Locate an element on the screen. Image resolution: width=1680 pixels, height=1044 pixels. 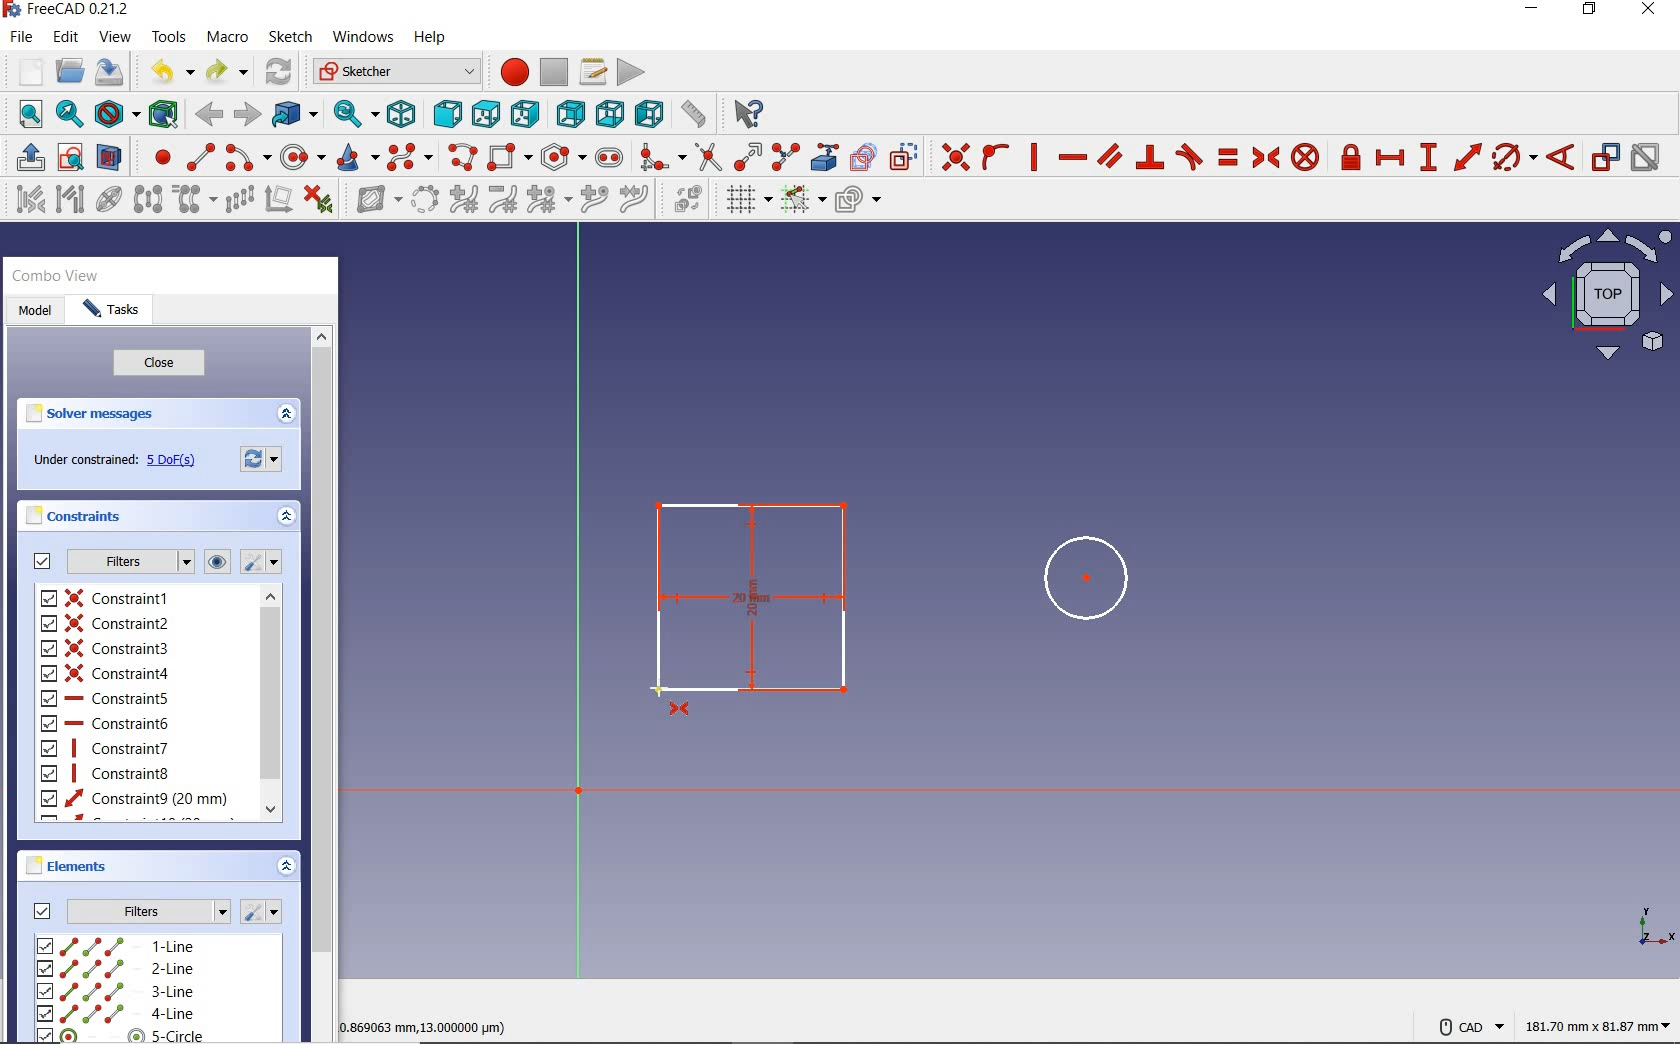
undo is located at coordinates (168, 70).